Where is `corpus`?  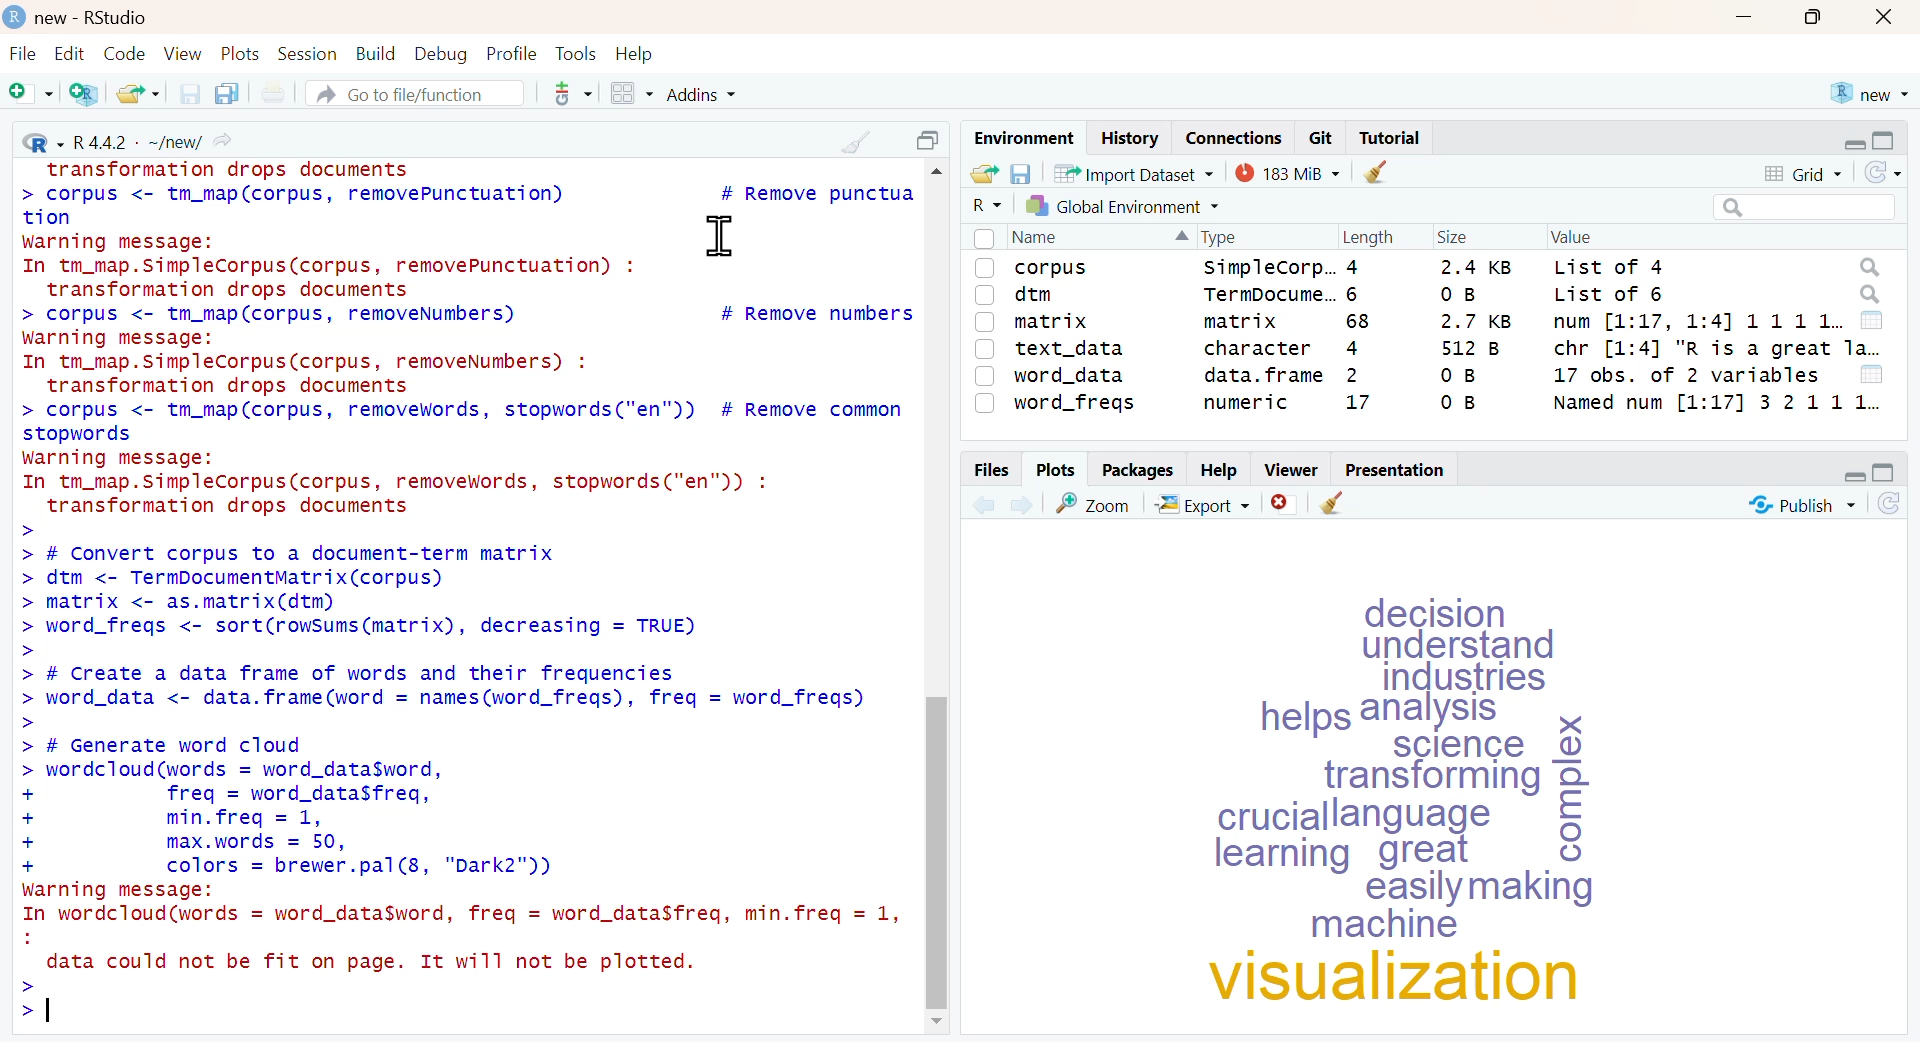 corpus is located at coordinates (1052, 270).